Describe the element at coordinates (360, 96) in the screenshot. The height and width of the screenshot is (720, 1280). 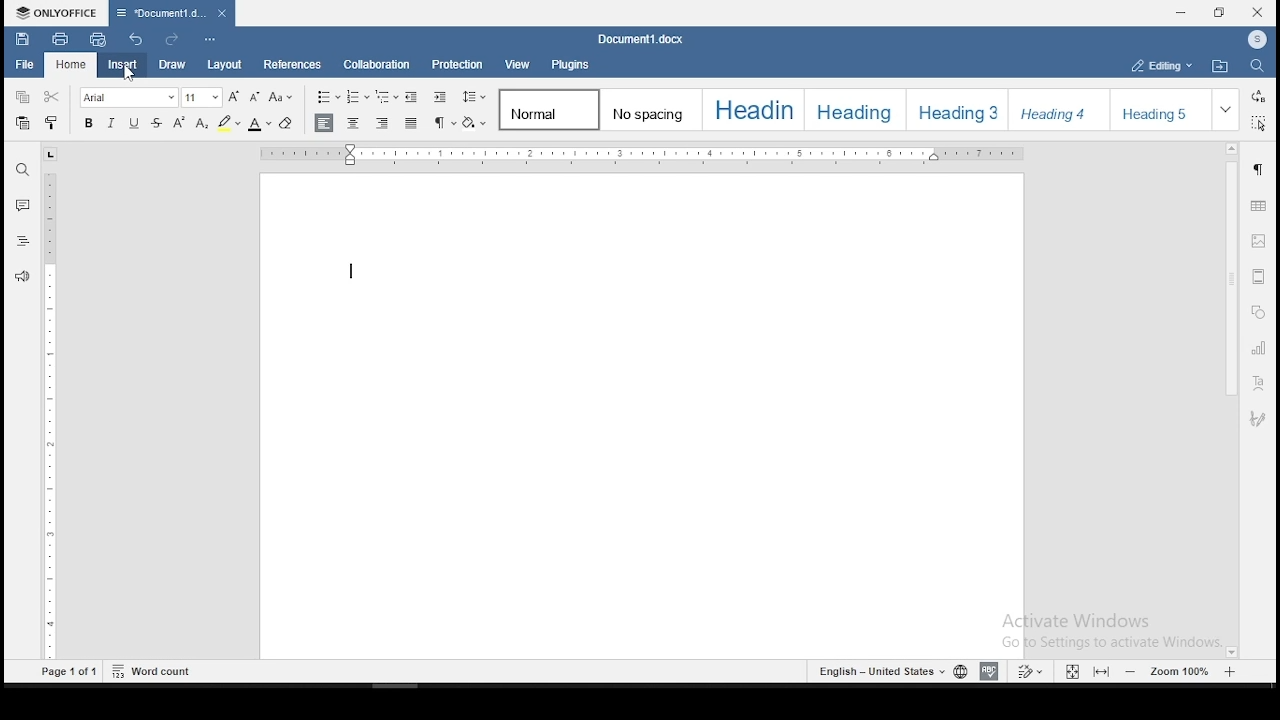
I see `numbered list` at that location.